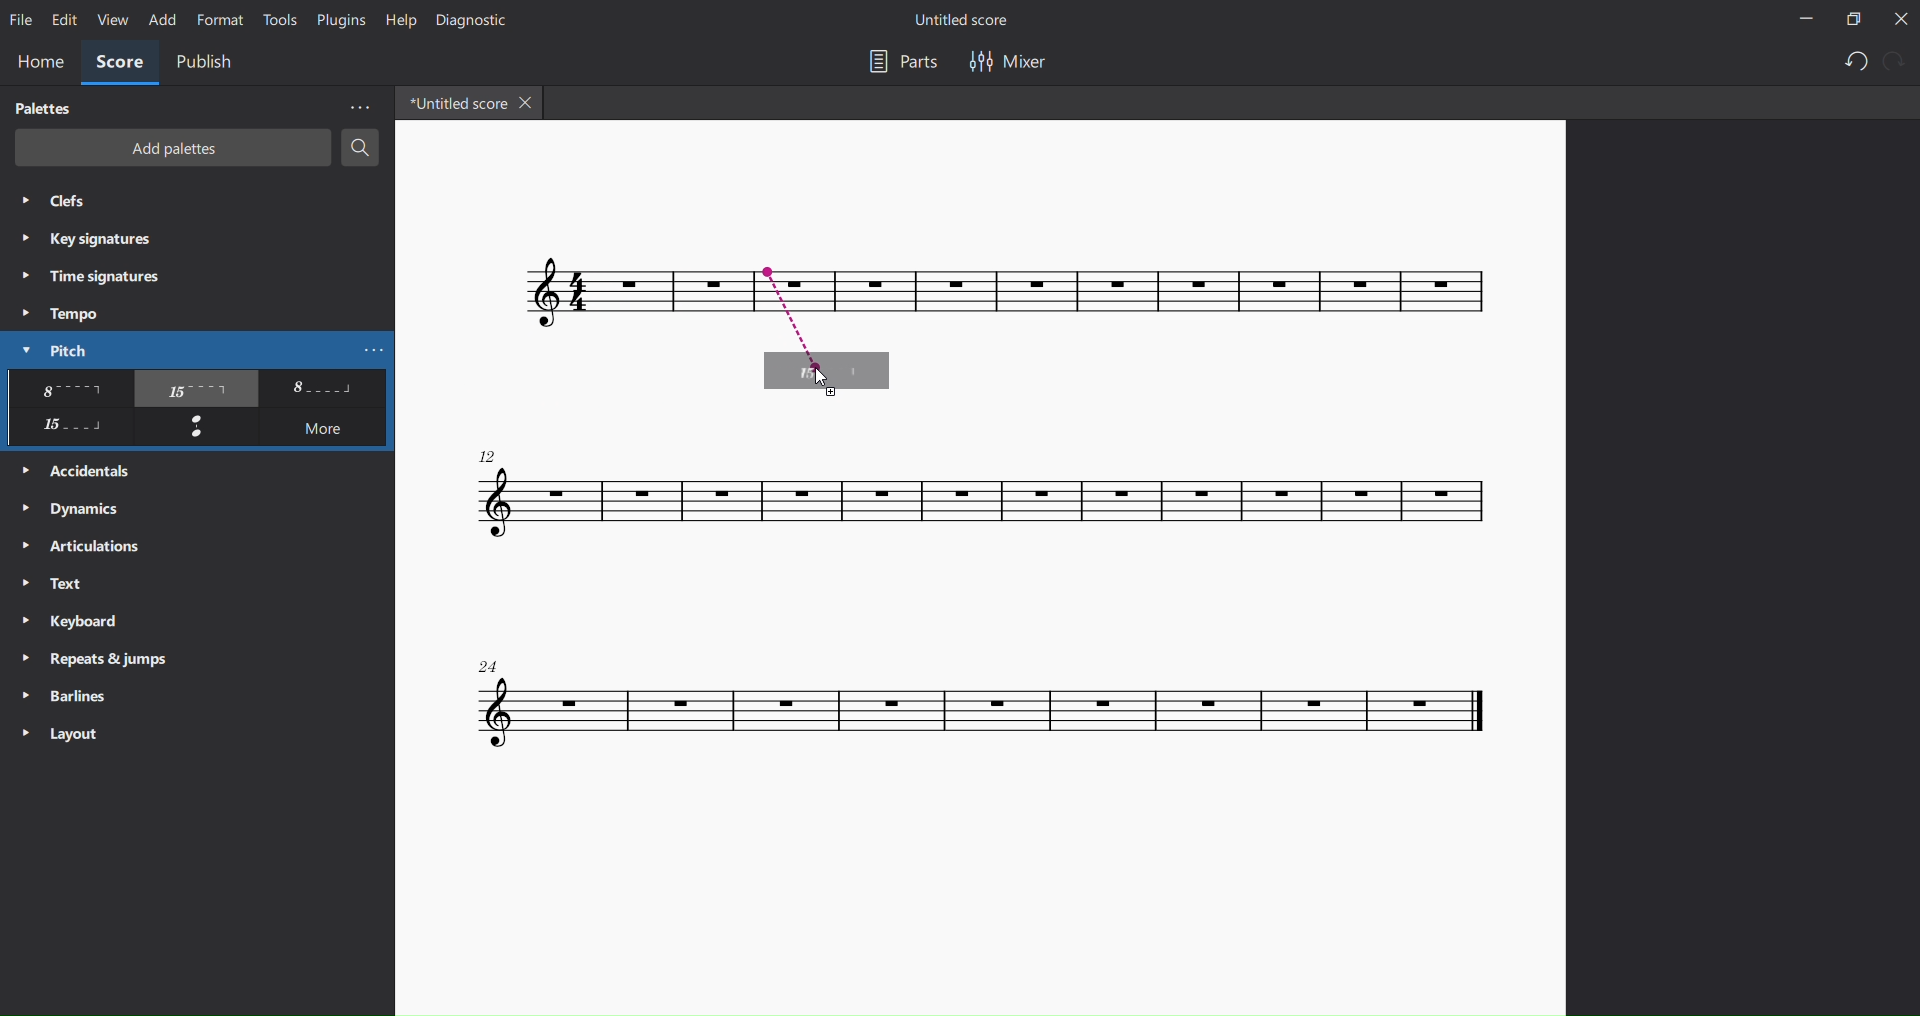  What do you see at coordinates (479, 22) in the screenshot?
I see `dignostic` at bounding box center [479, 22].